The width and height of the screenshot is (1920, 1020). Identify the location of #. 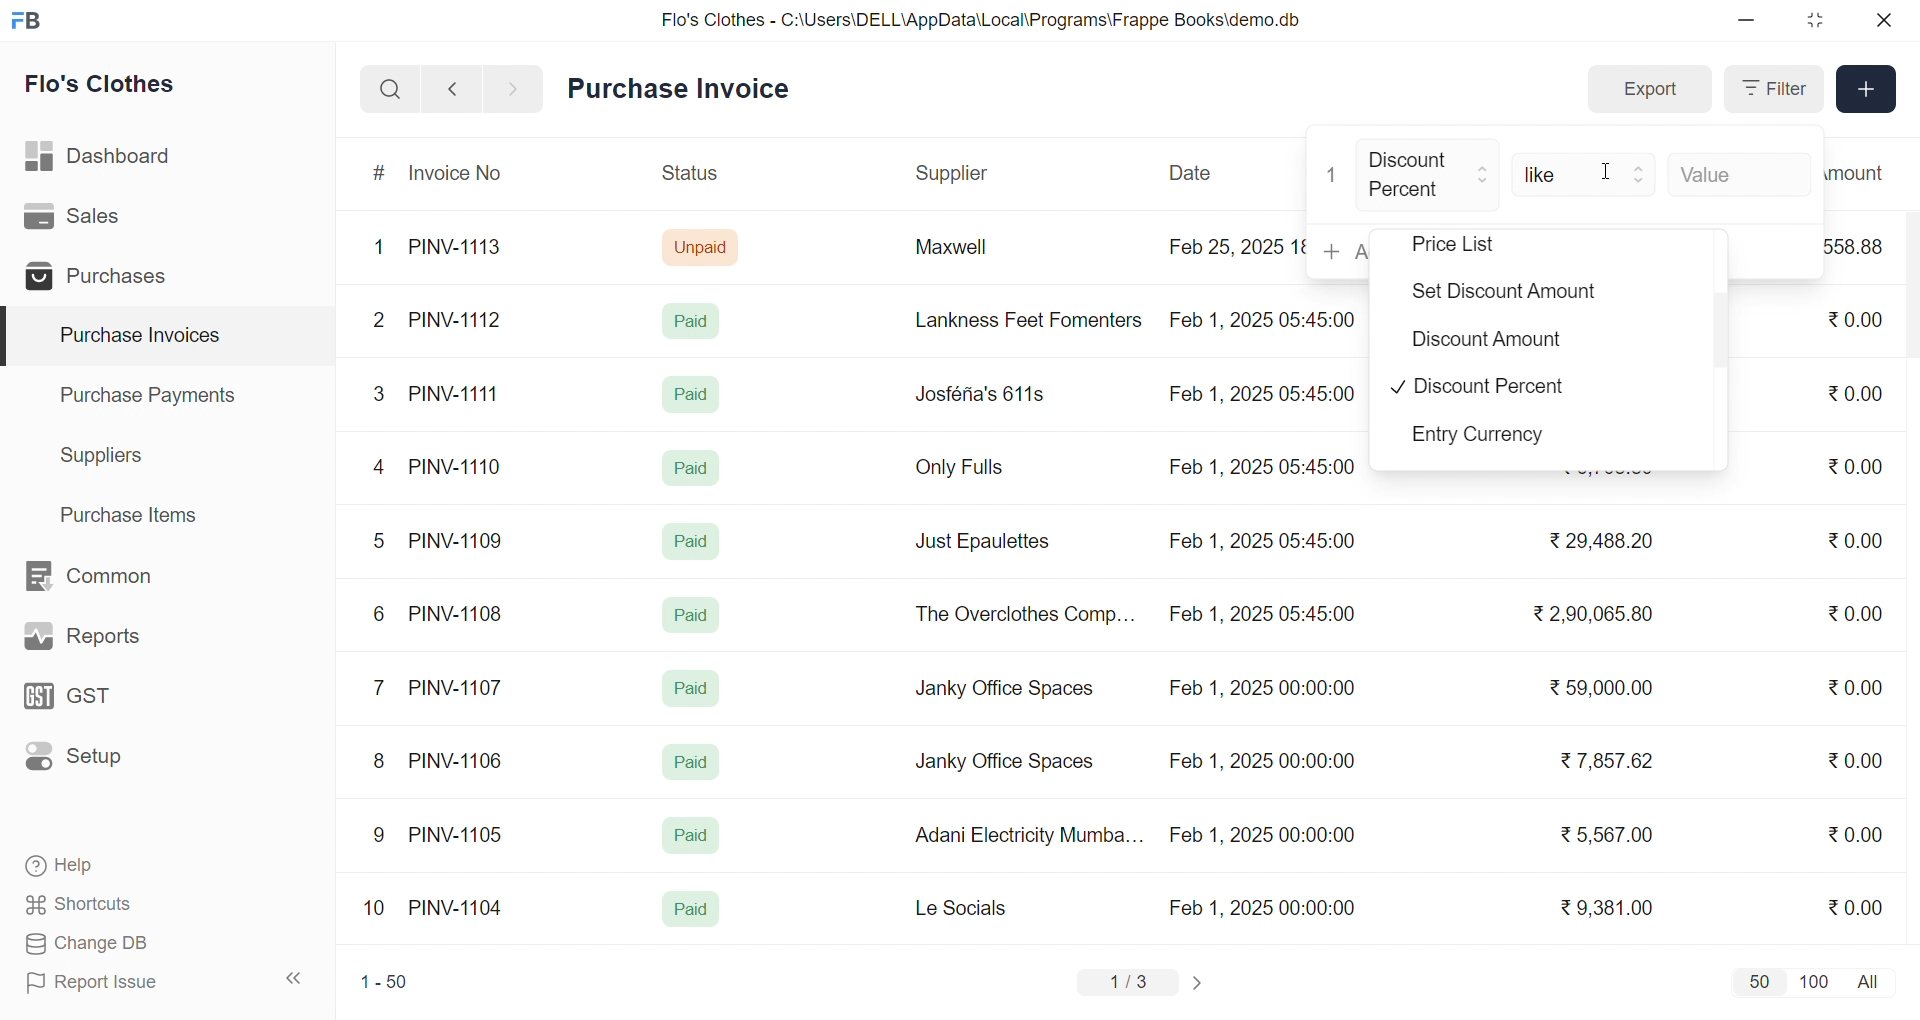
(380, 175).